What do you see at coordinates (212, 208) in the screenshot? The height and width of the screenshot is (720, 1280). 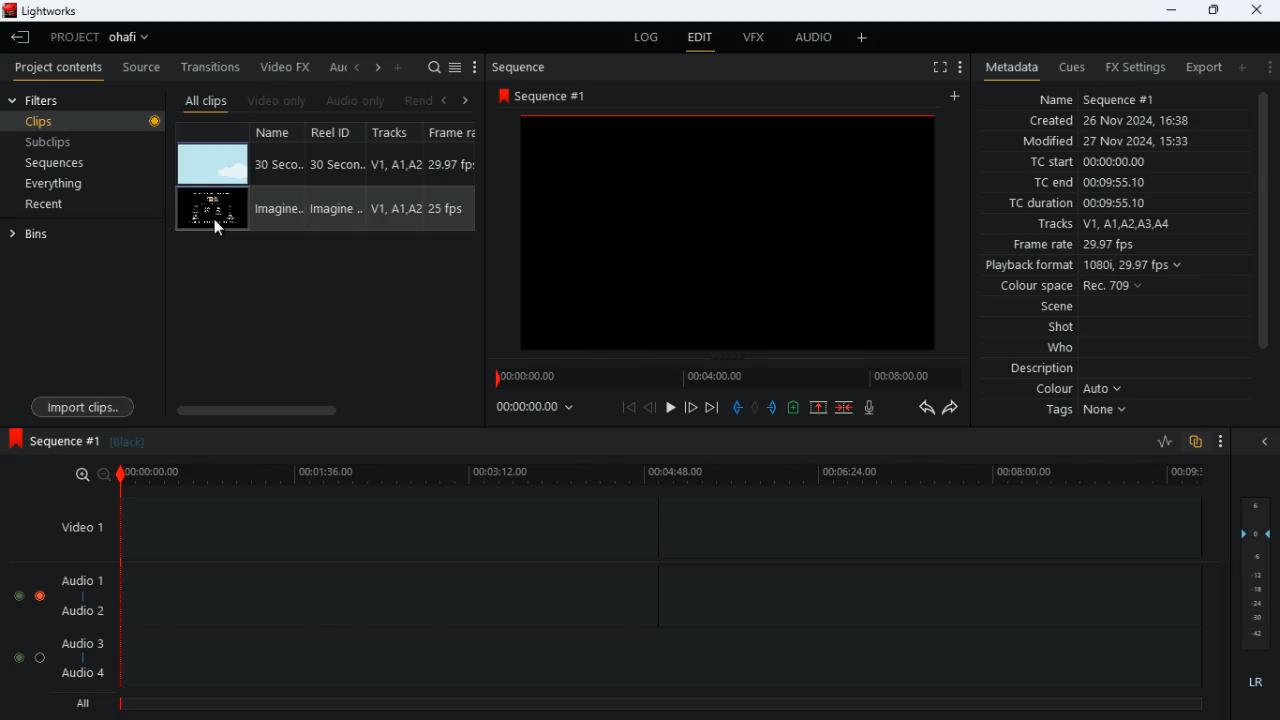 I see `video` at bounding box center [212, 208].